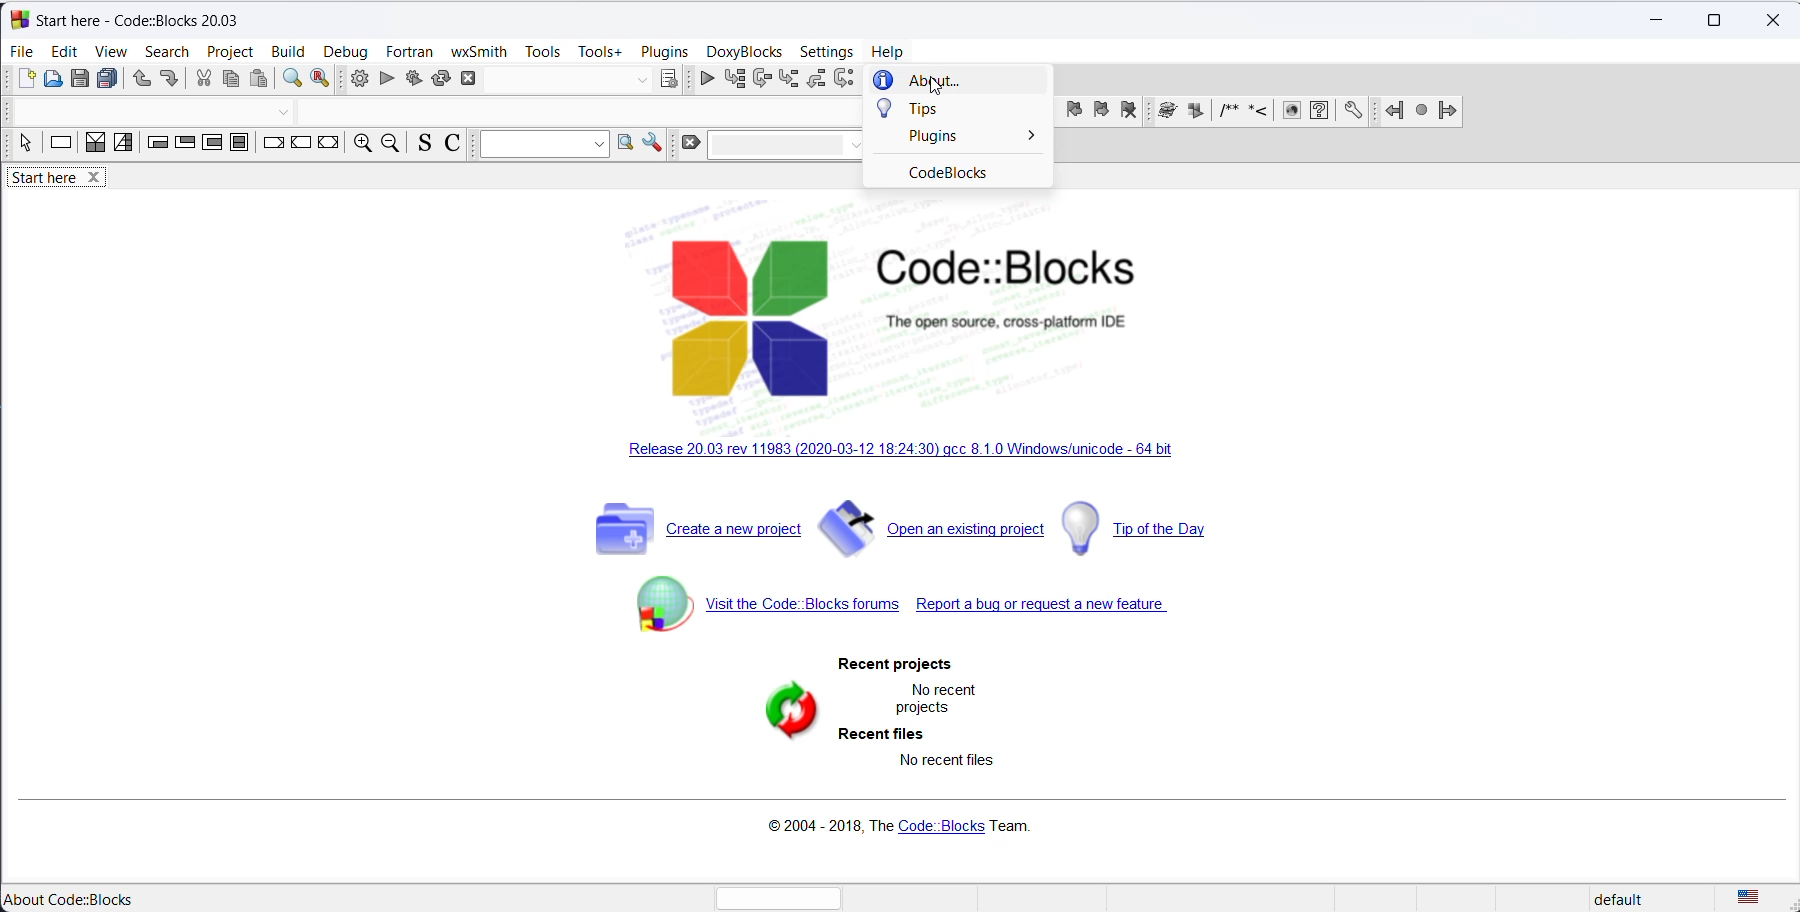 This screenshot has height=912, width=1800. Describe the element at coordinates (785, 145) in the screenshot. I see `search box` at that location.